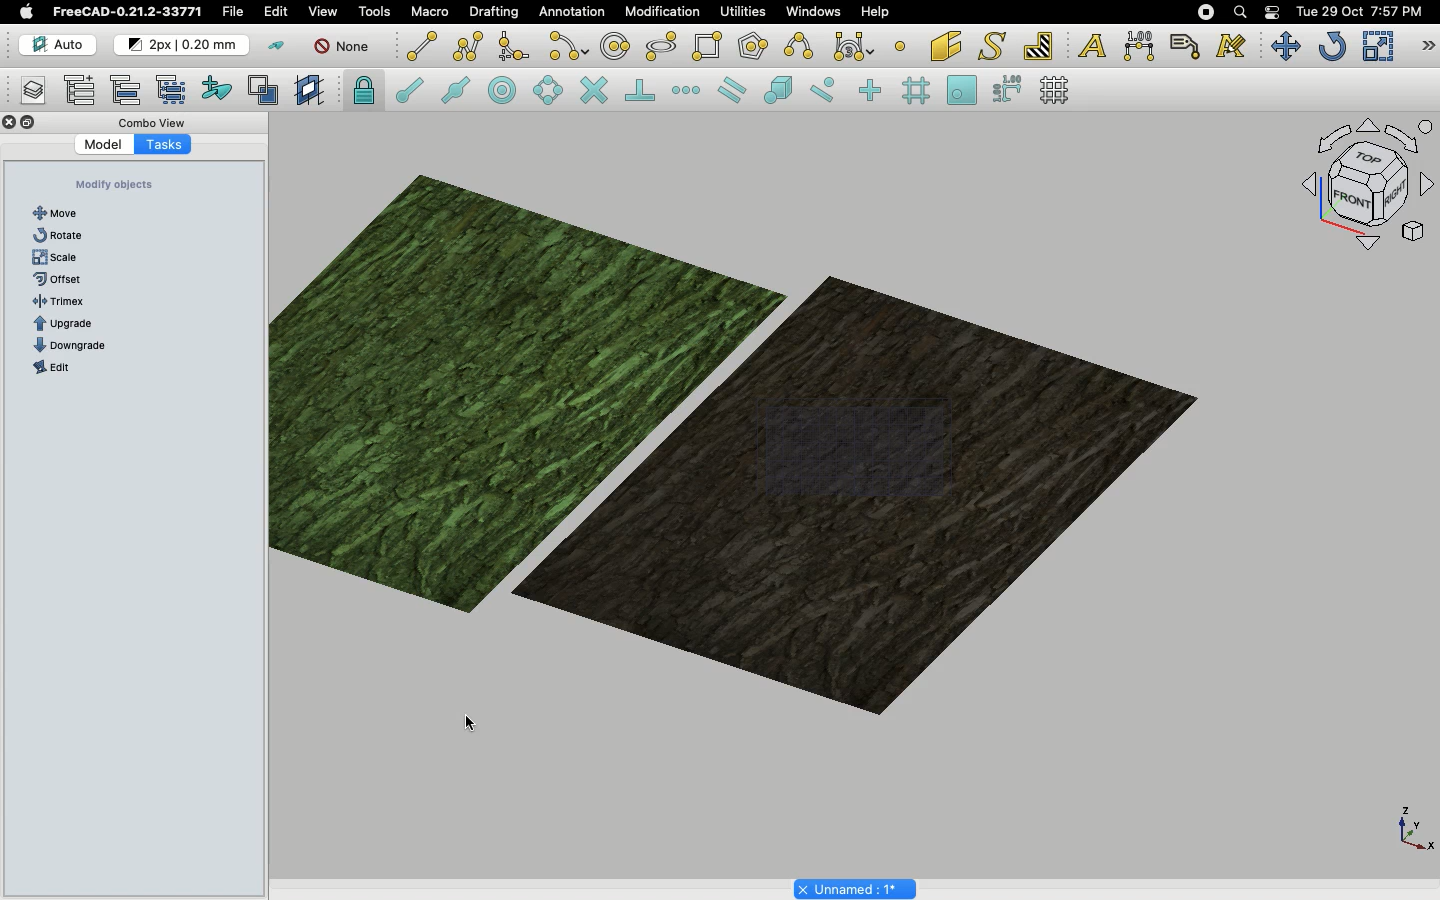 The image size is (1440, 900). Describe the element at coordinates (616, 49) in the screenshot. I see `Circle` at that location.